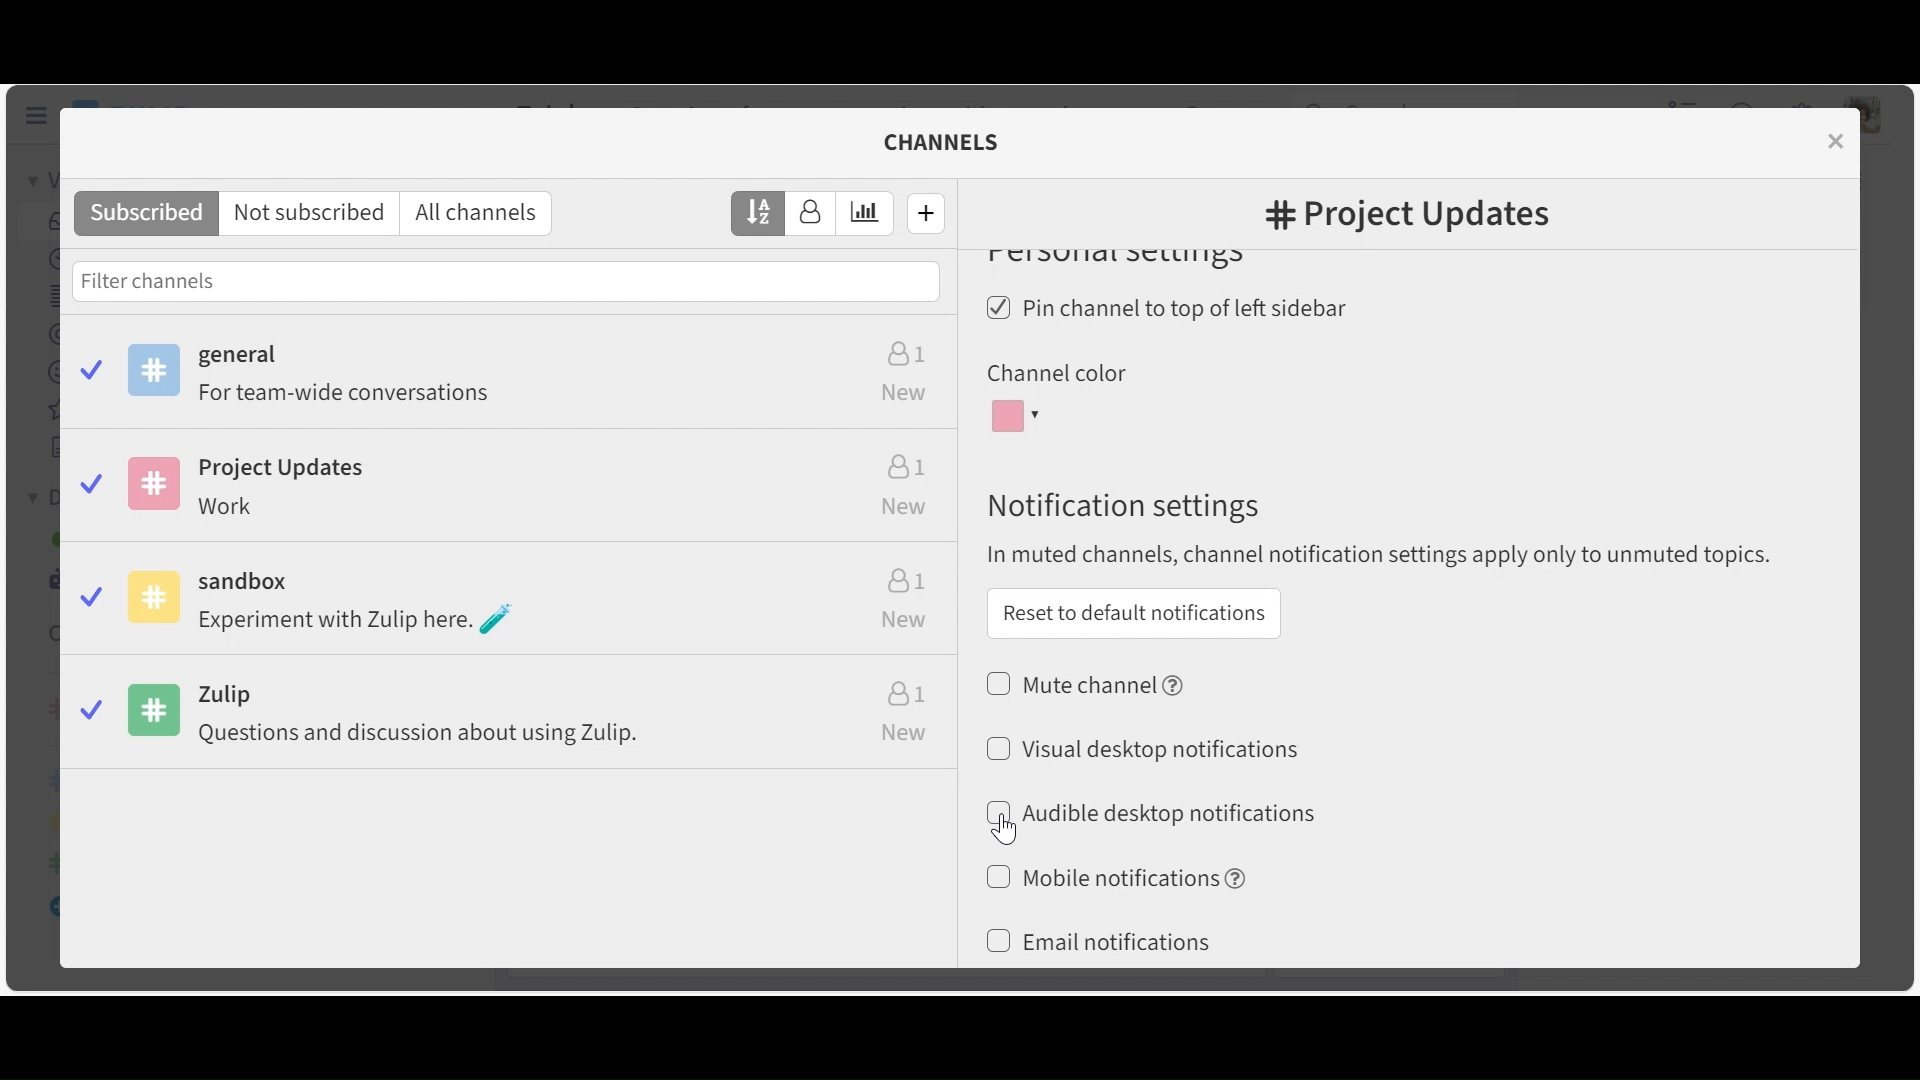  What do you see at coordinates (1174, 310) in the screenshot?
I see `(un)select Pin channel to top left sidebar` at bounding box center [1174, 310].